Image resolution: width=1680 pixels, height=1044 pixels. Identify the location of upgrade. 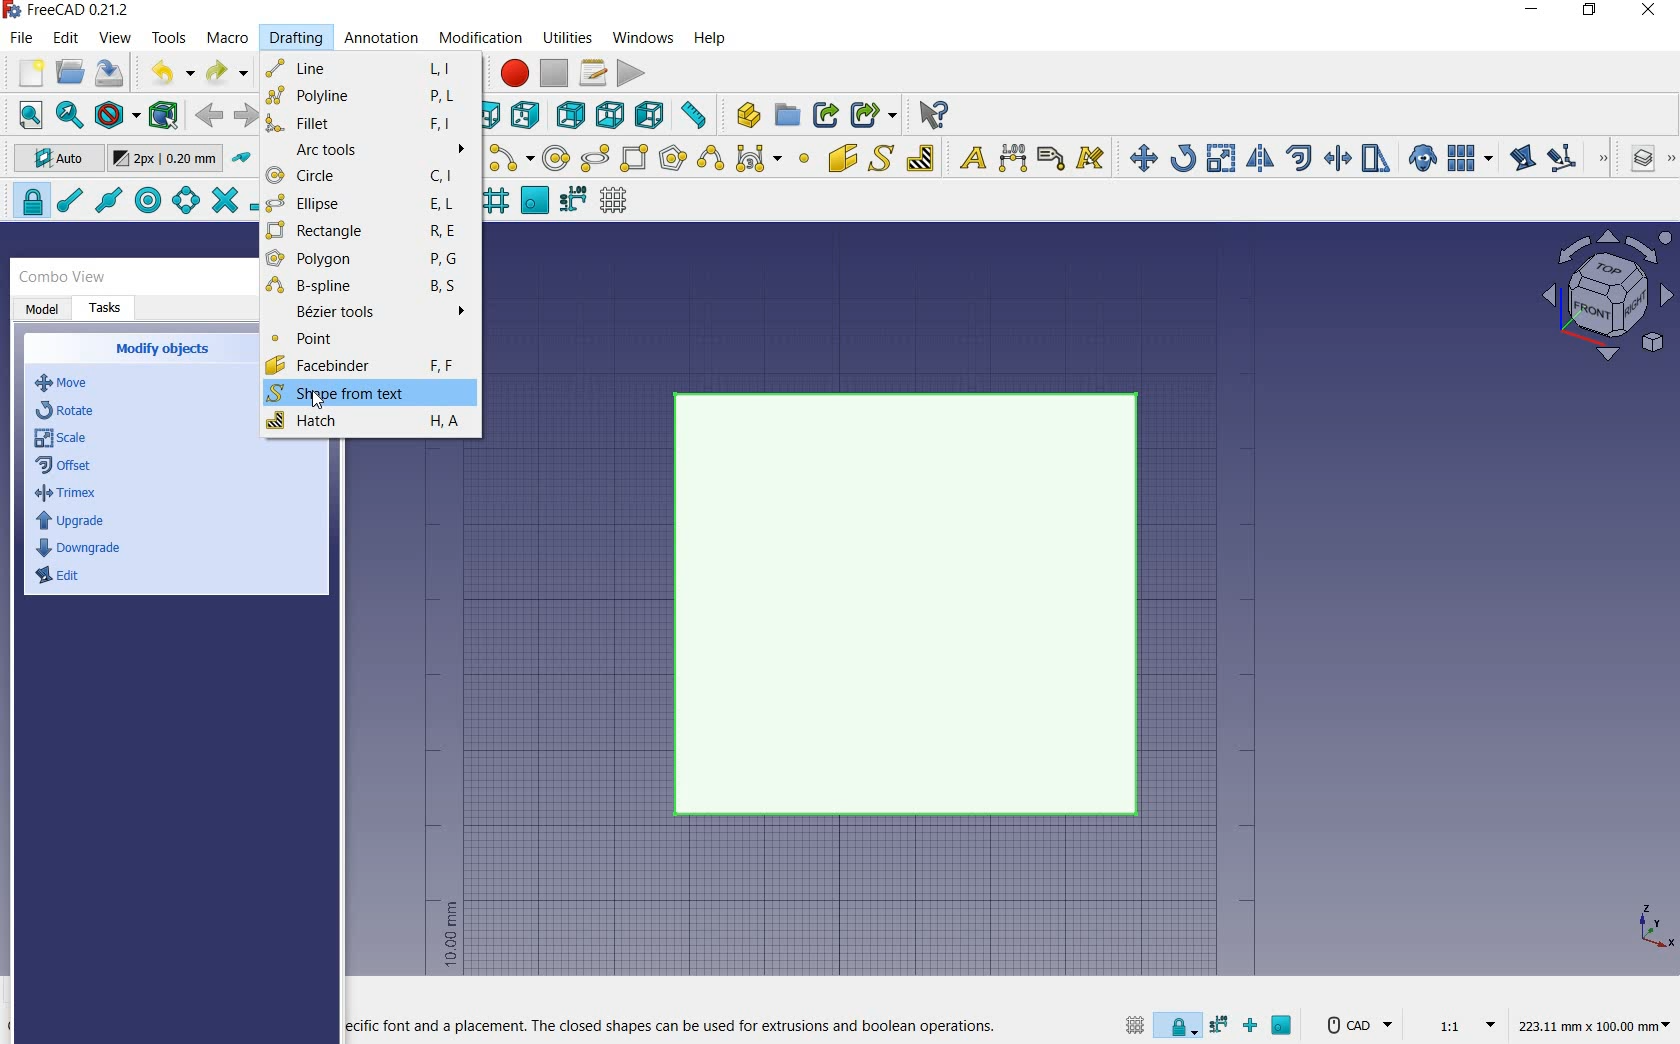
(70, 523).